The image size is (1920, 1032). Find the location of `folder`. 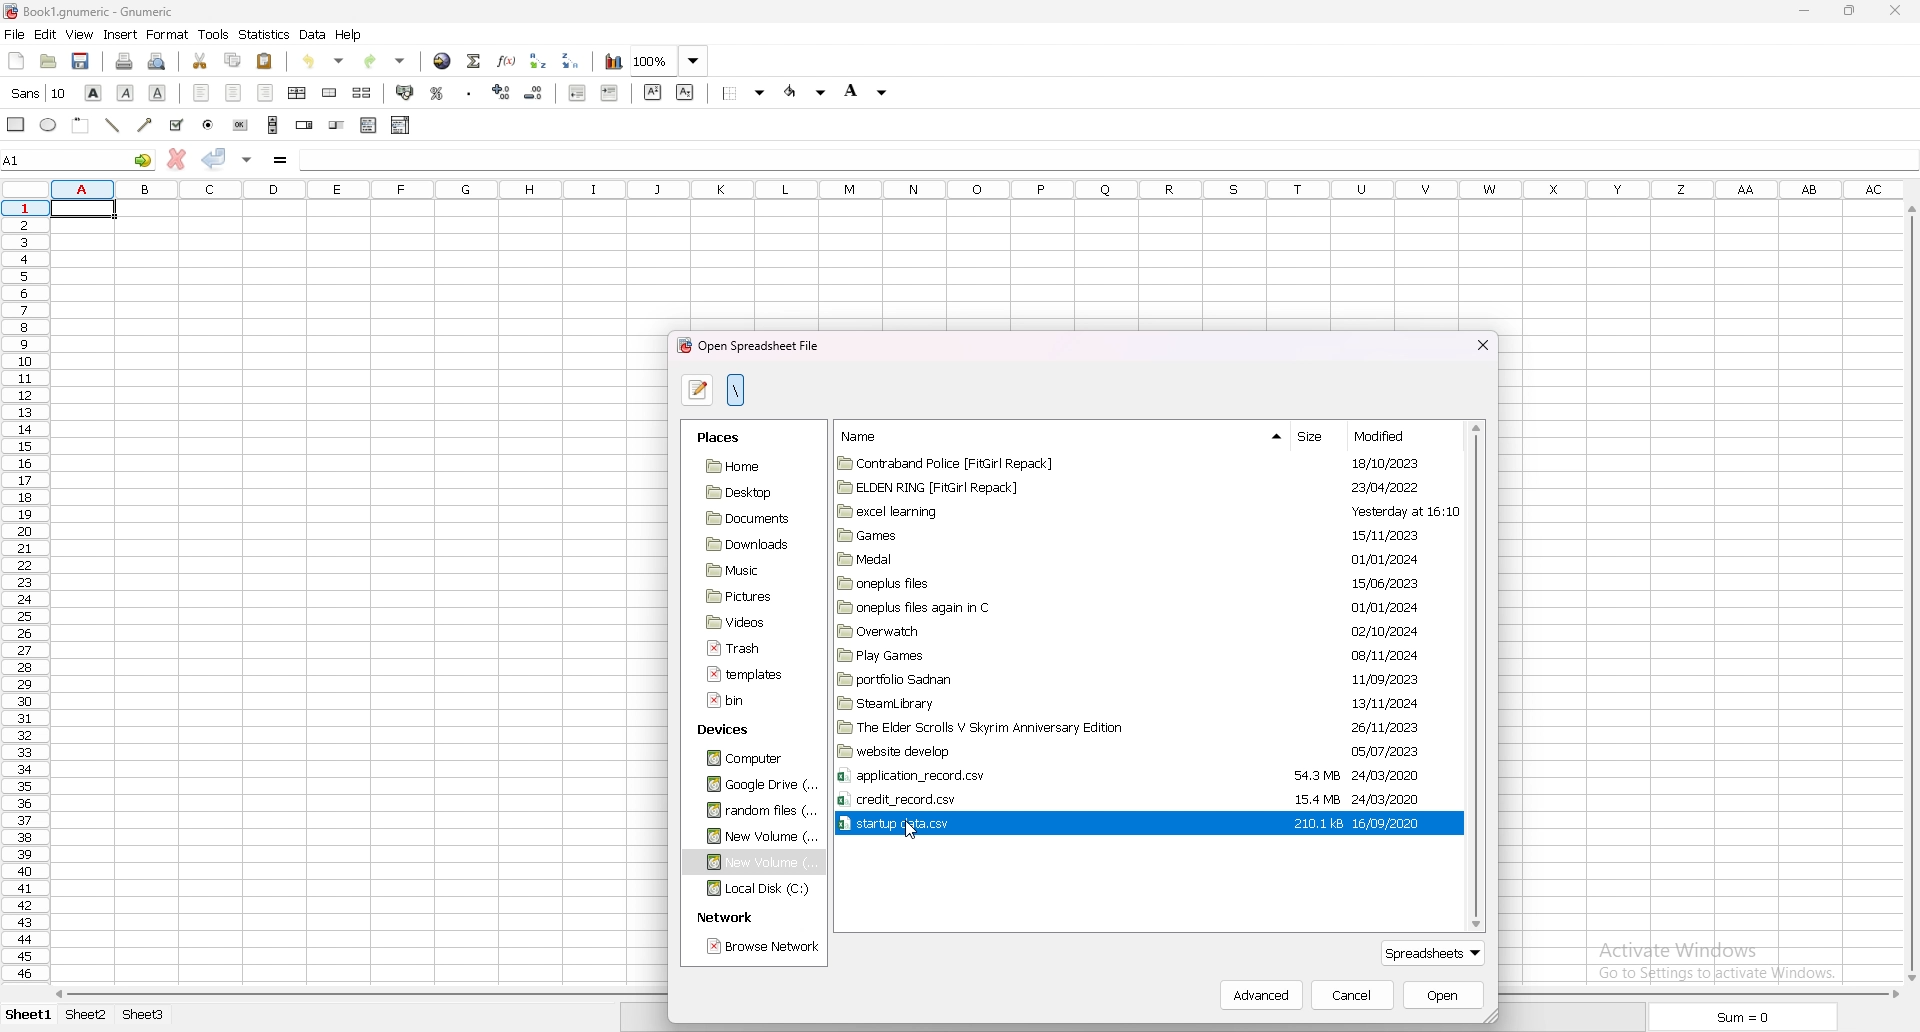

folder is located at coordinates (744, 545).